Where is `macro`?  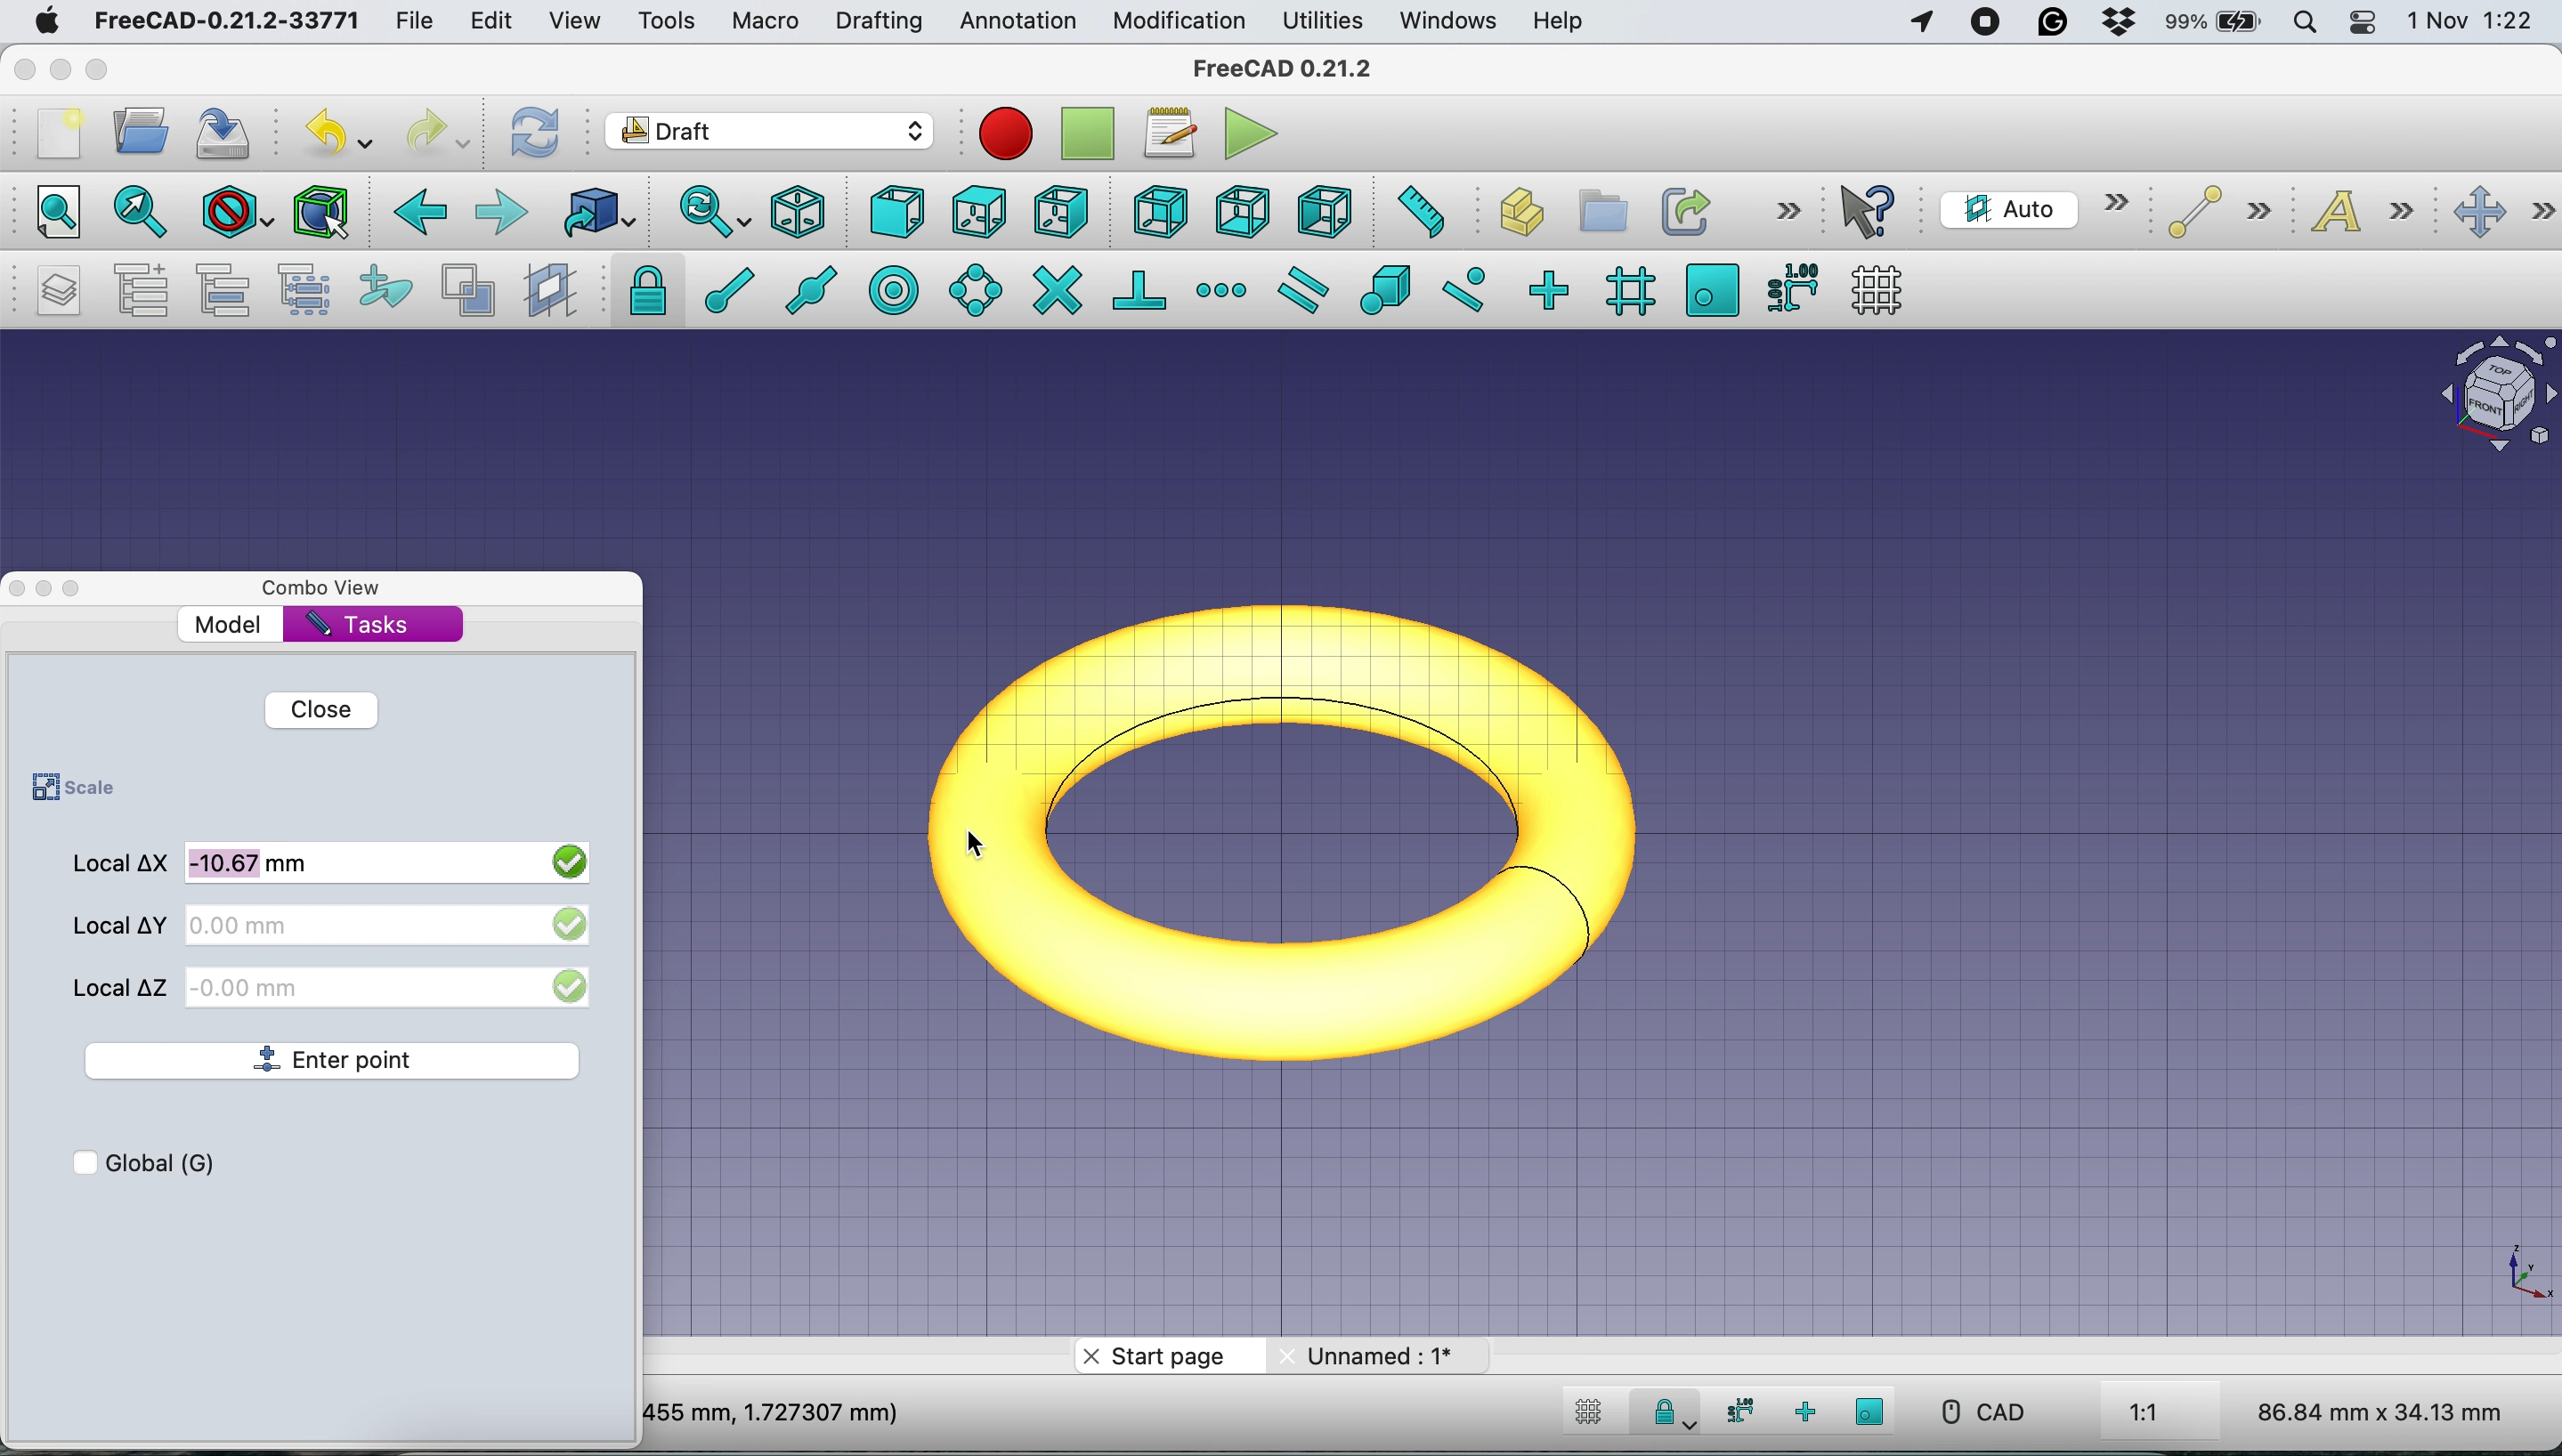
macro is located at coordinates (766, 24).